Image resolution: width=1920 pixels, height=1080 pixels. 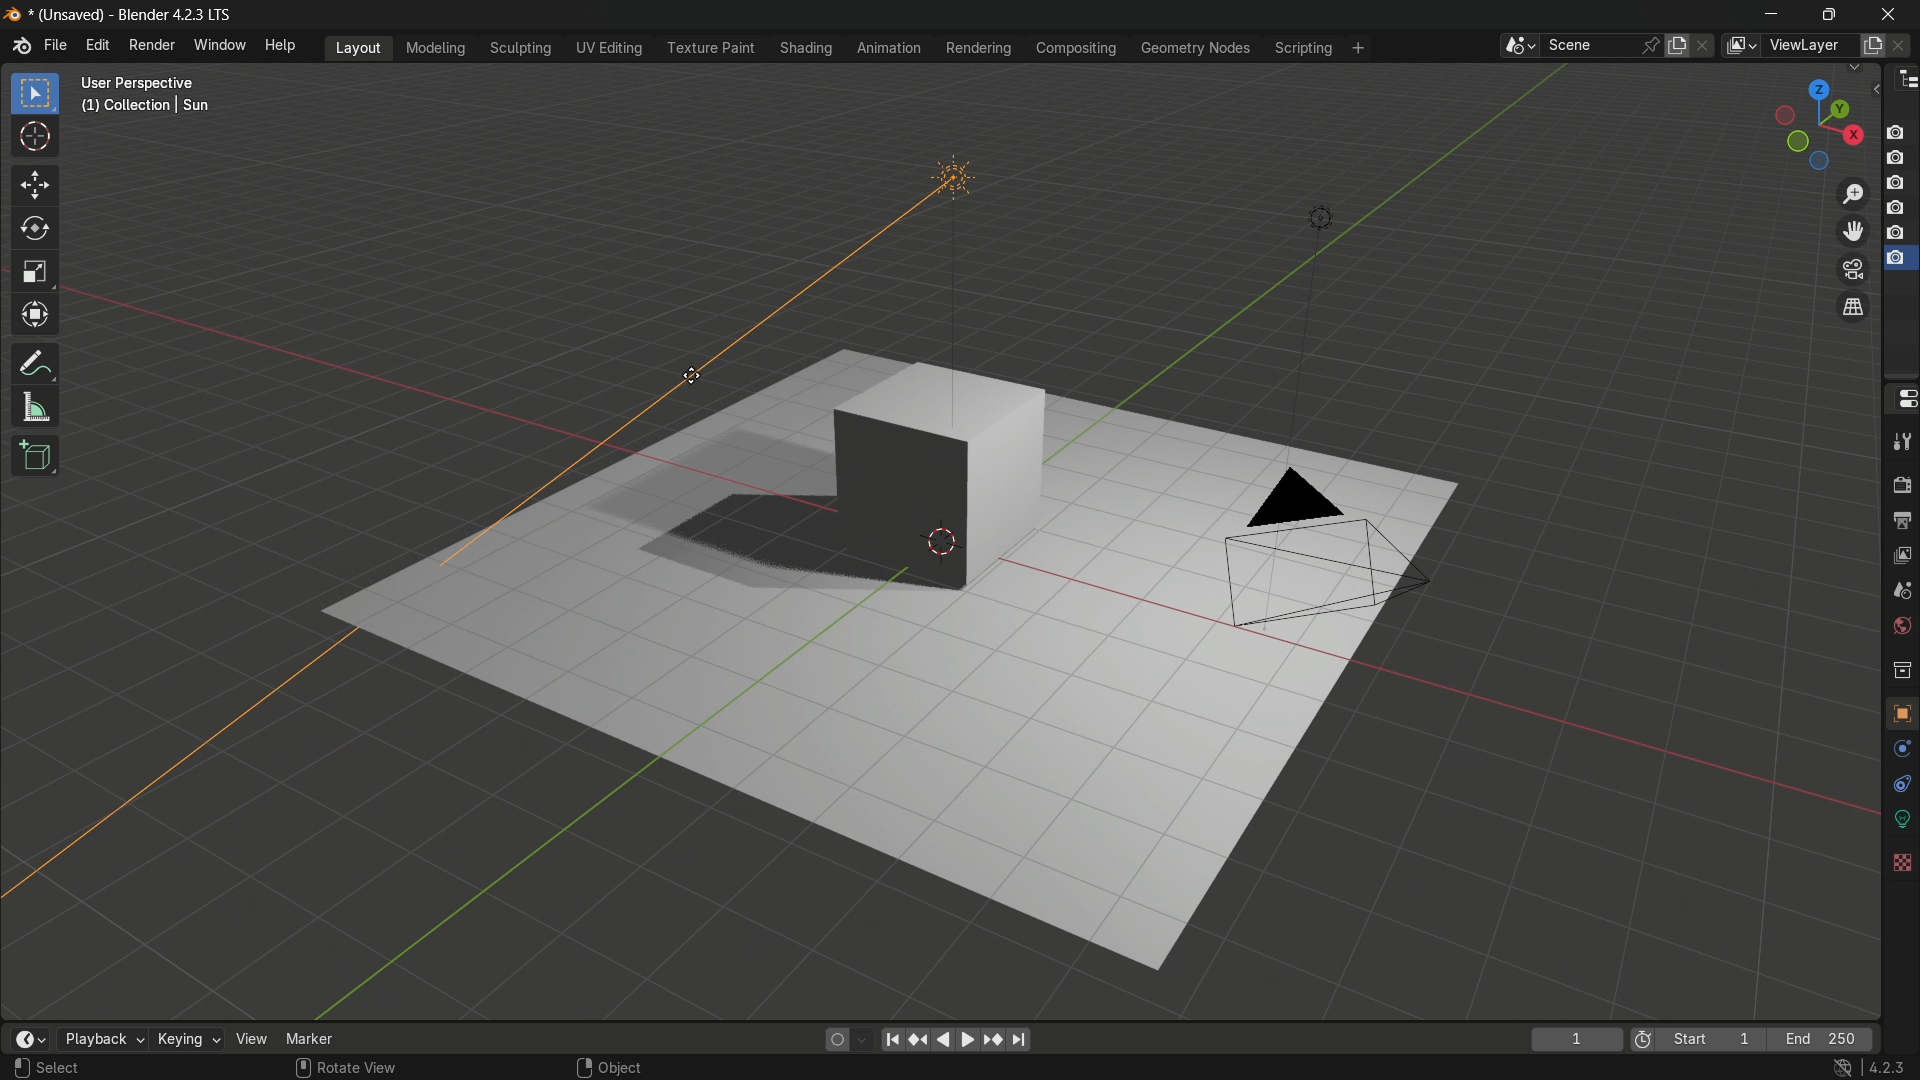 What do you see at coordinates (976, 47) in the screenshot?
I see `rendering` at bounding box center [976, 47].